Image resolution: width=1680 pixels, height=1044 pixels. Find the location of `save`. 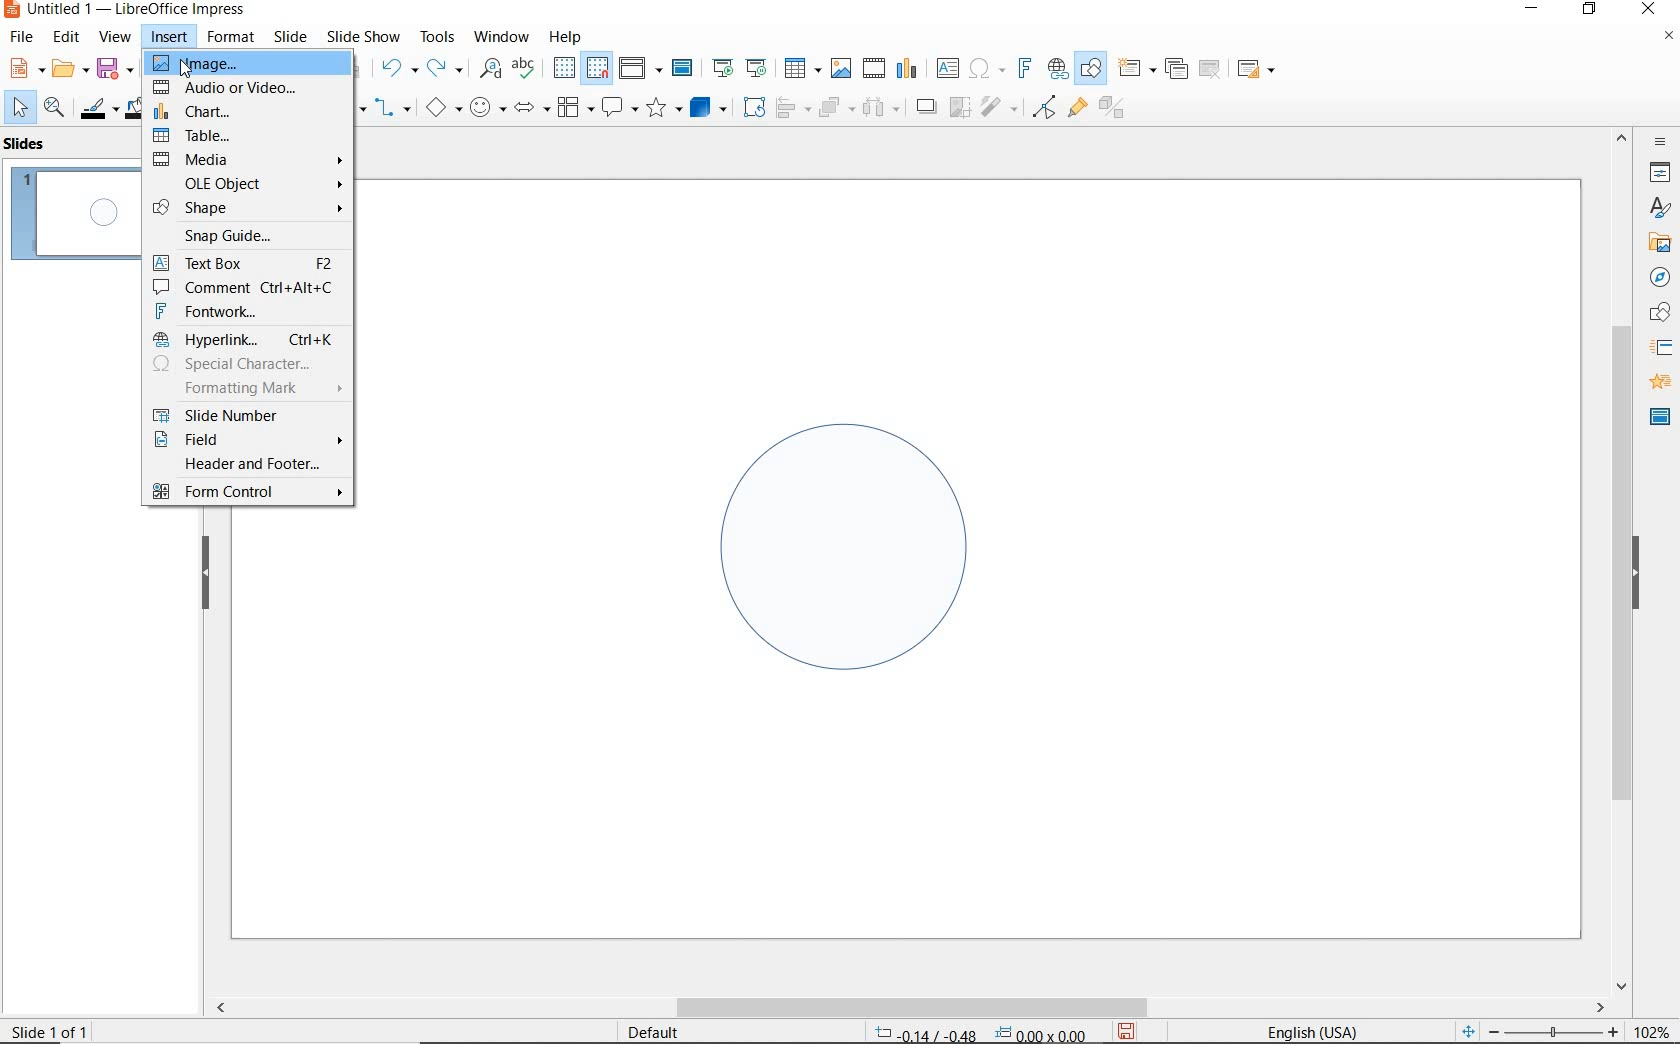

save is located at coordinates (1126, 1031).